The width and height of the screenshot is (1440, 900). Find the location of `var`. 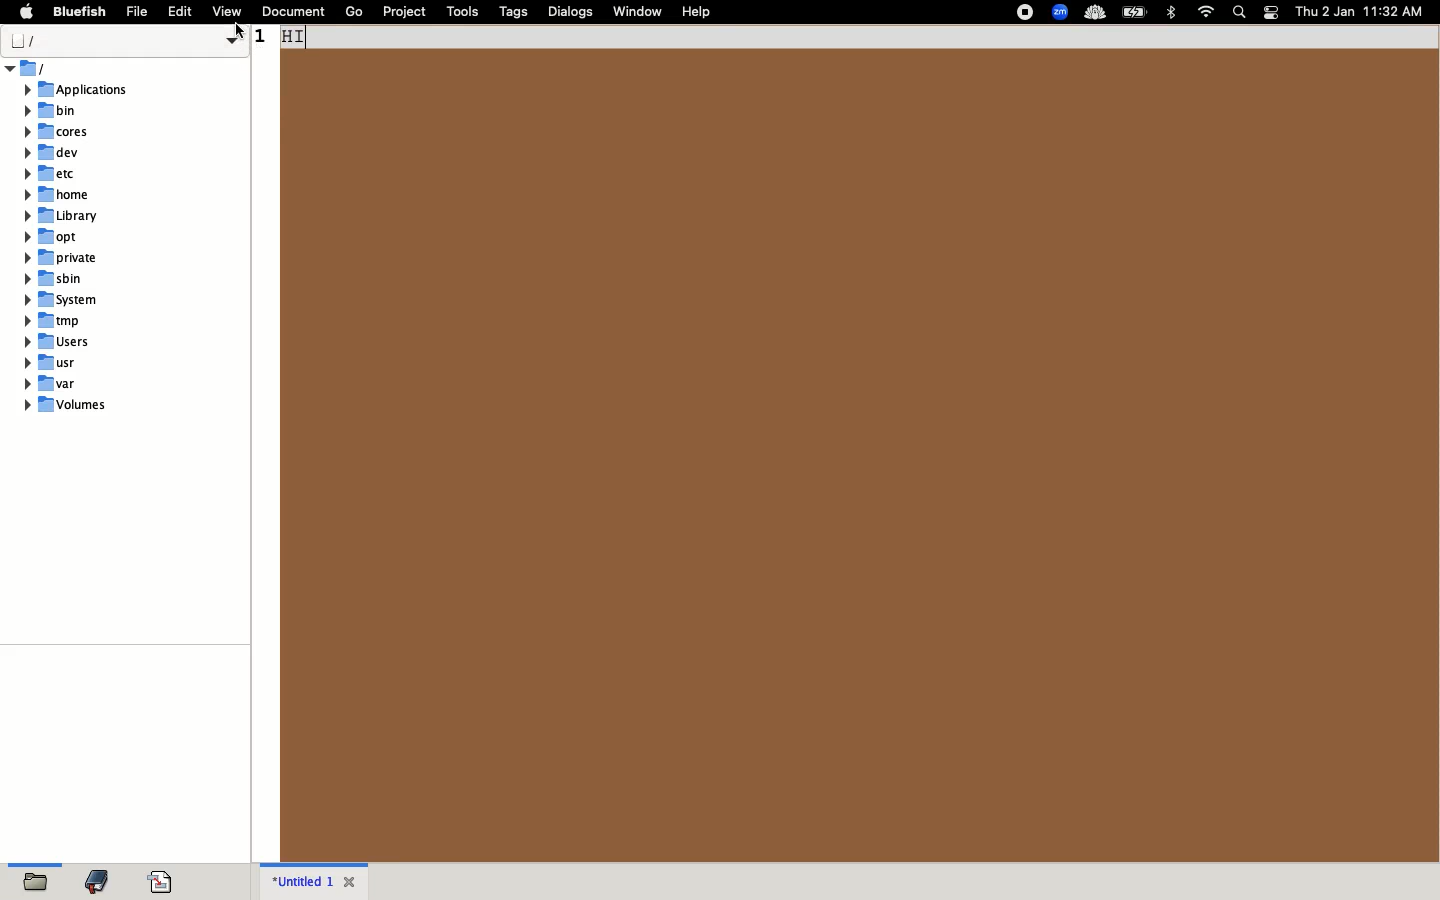

var is located at coordinates (52, 383).